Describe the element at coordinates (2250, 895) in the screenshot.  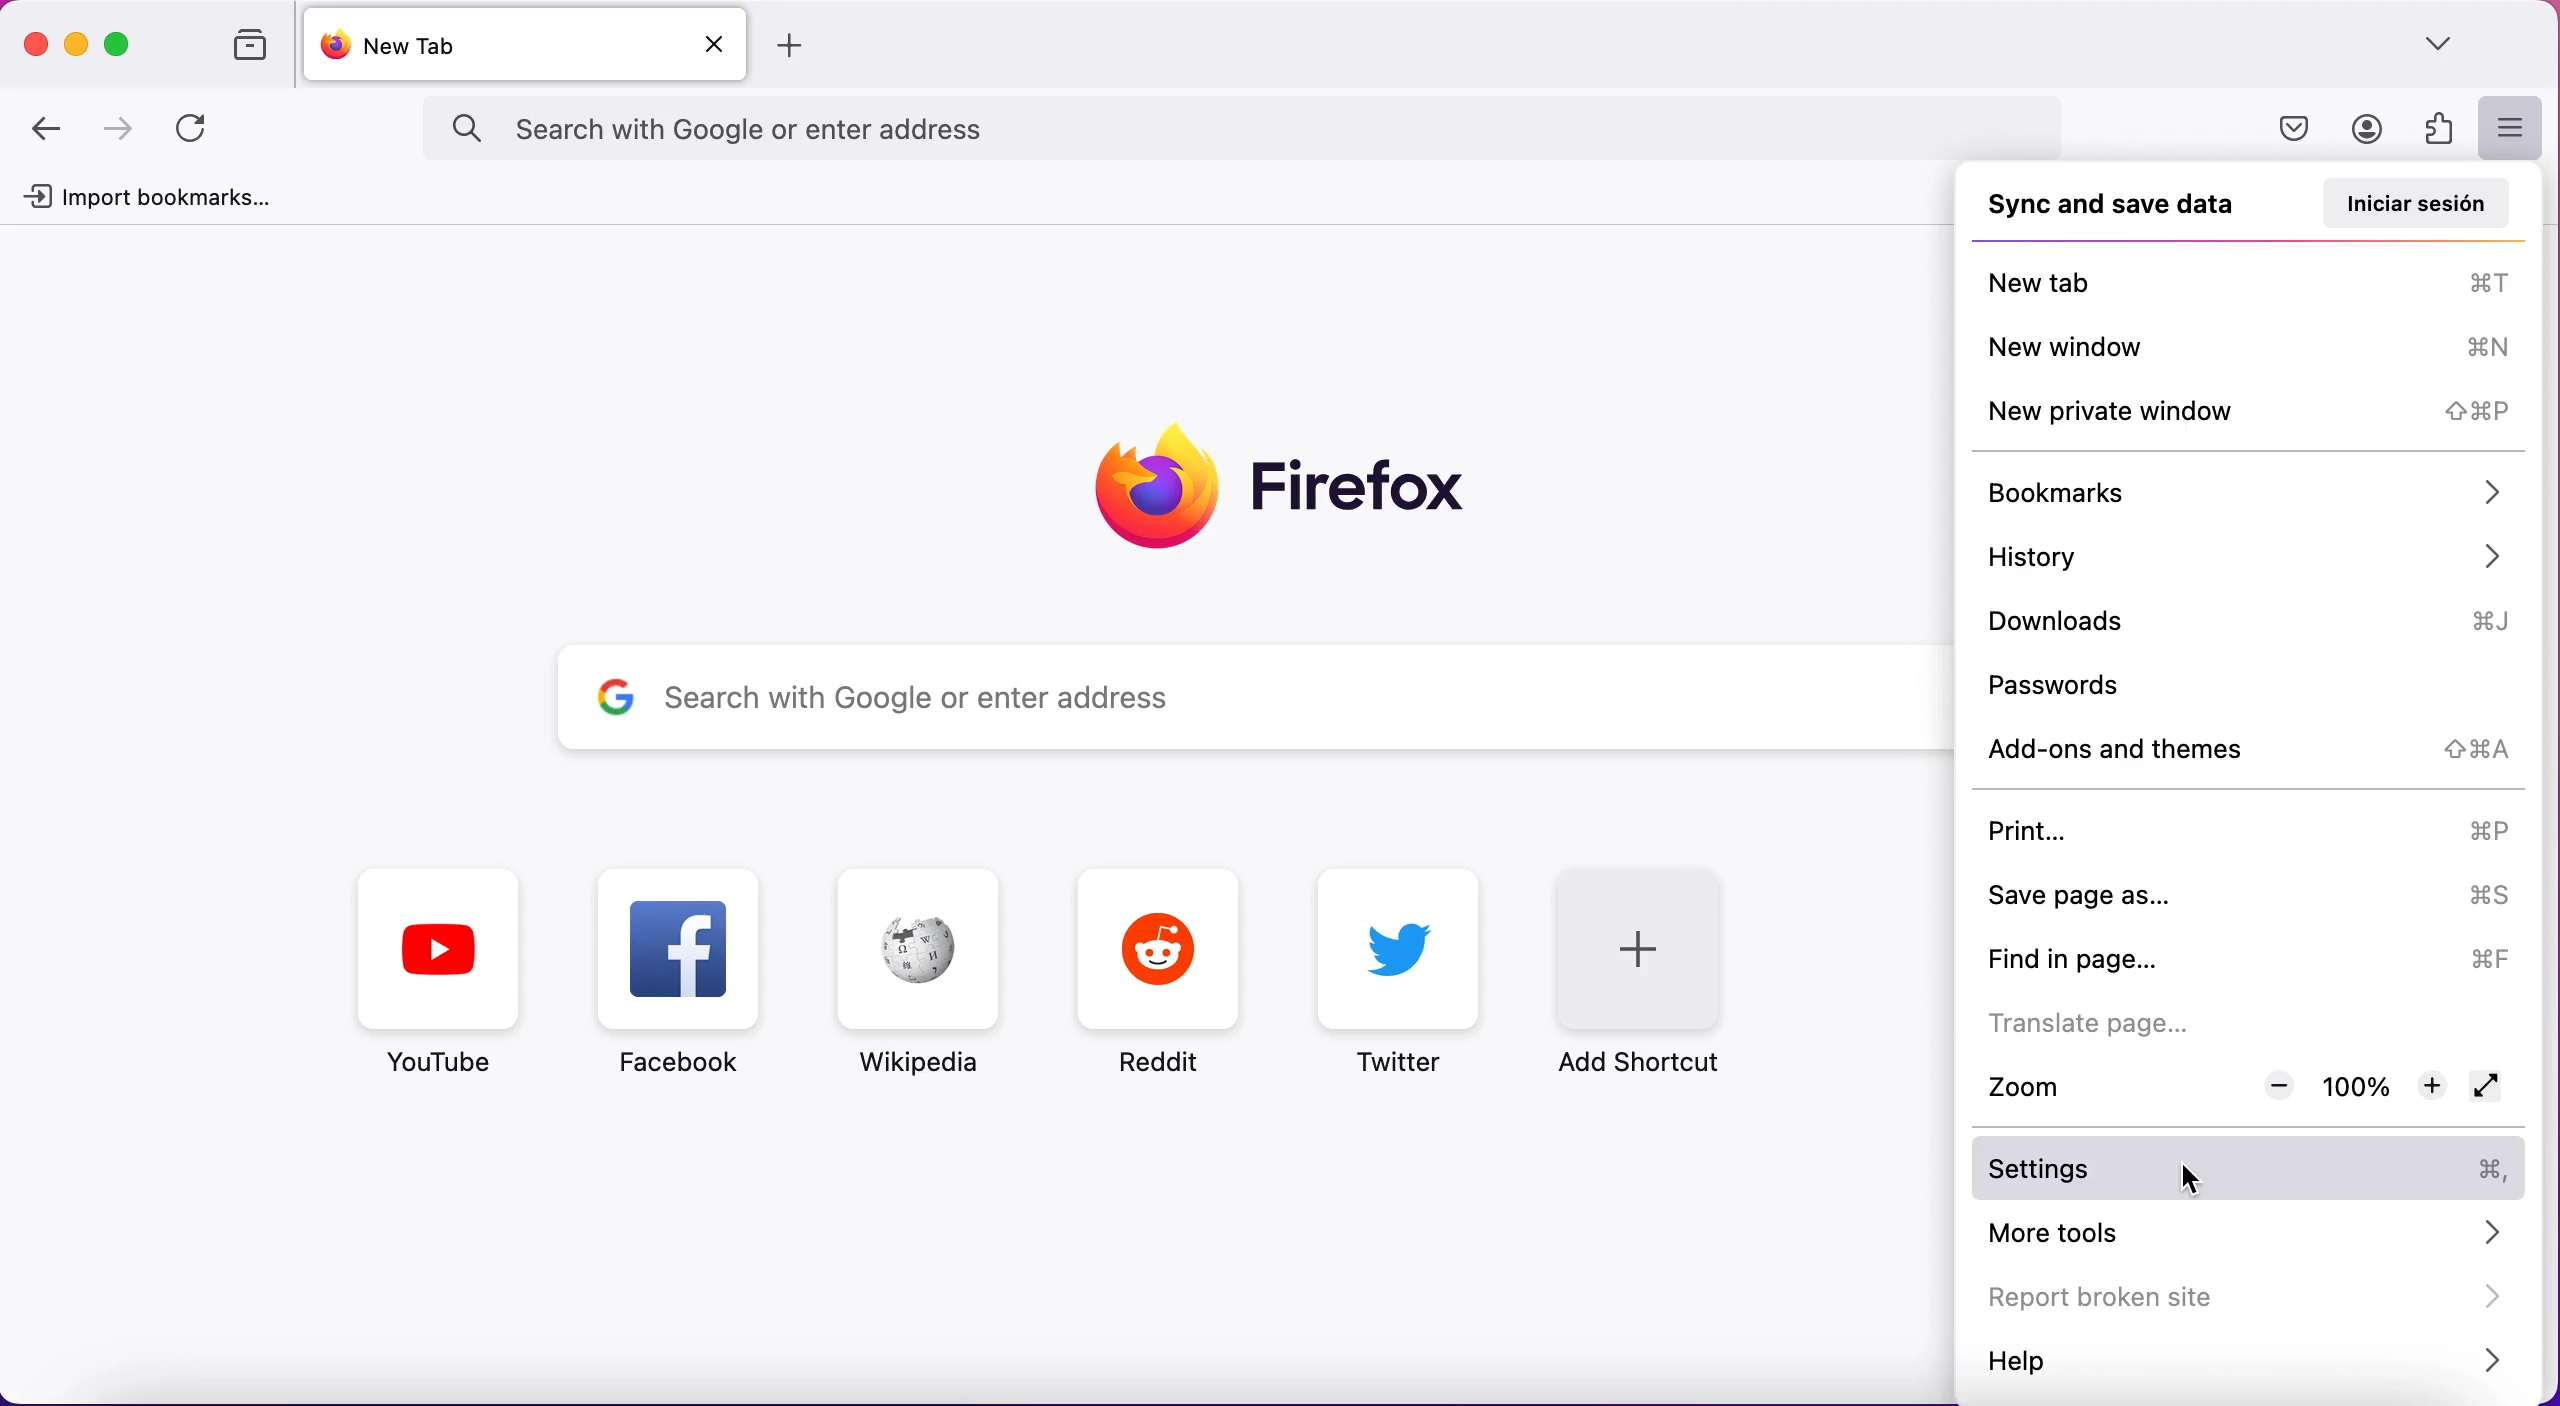
I see `save page as` at that location.